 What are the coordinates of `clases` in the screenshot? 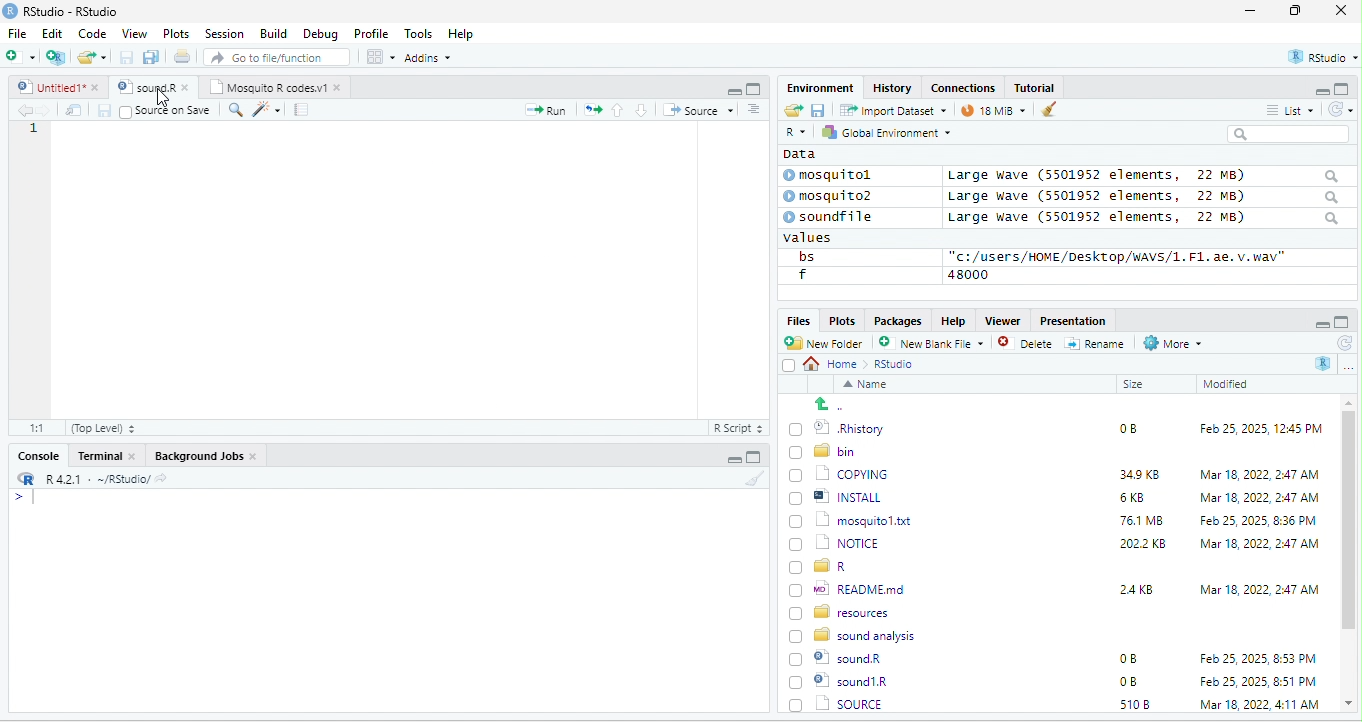 It's located at (965, 86).